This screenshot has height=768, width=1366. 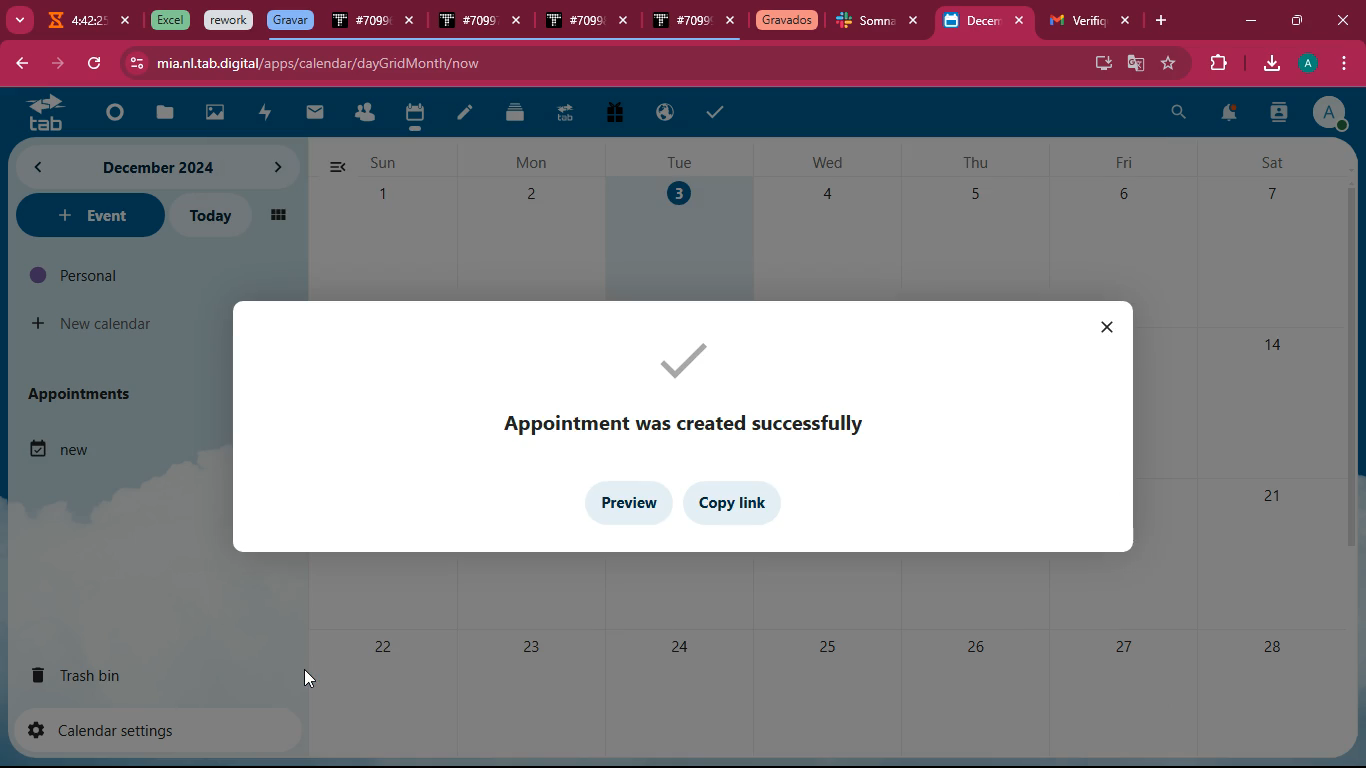 What do you see at coordinates (1270, 65) in the screenshot?
I see `download` at bounding box center [1270, 65].